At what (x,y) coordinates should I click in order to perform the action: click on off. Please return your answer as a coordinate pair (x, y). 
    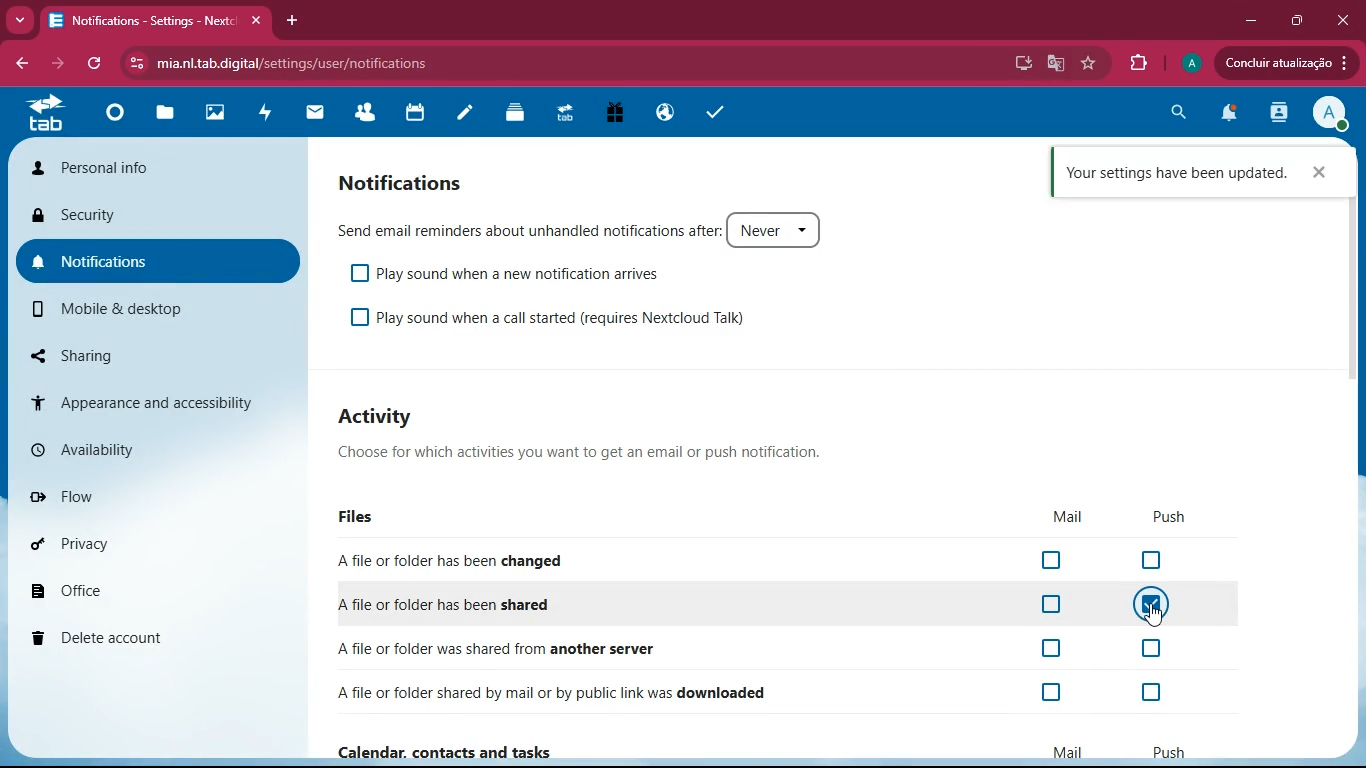
    Looking at the image, I should click on (1048, 648).